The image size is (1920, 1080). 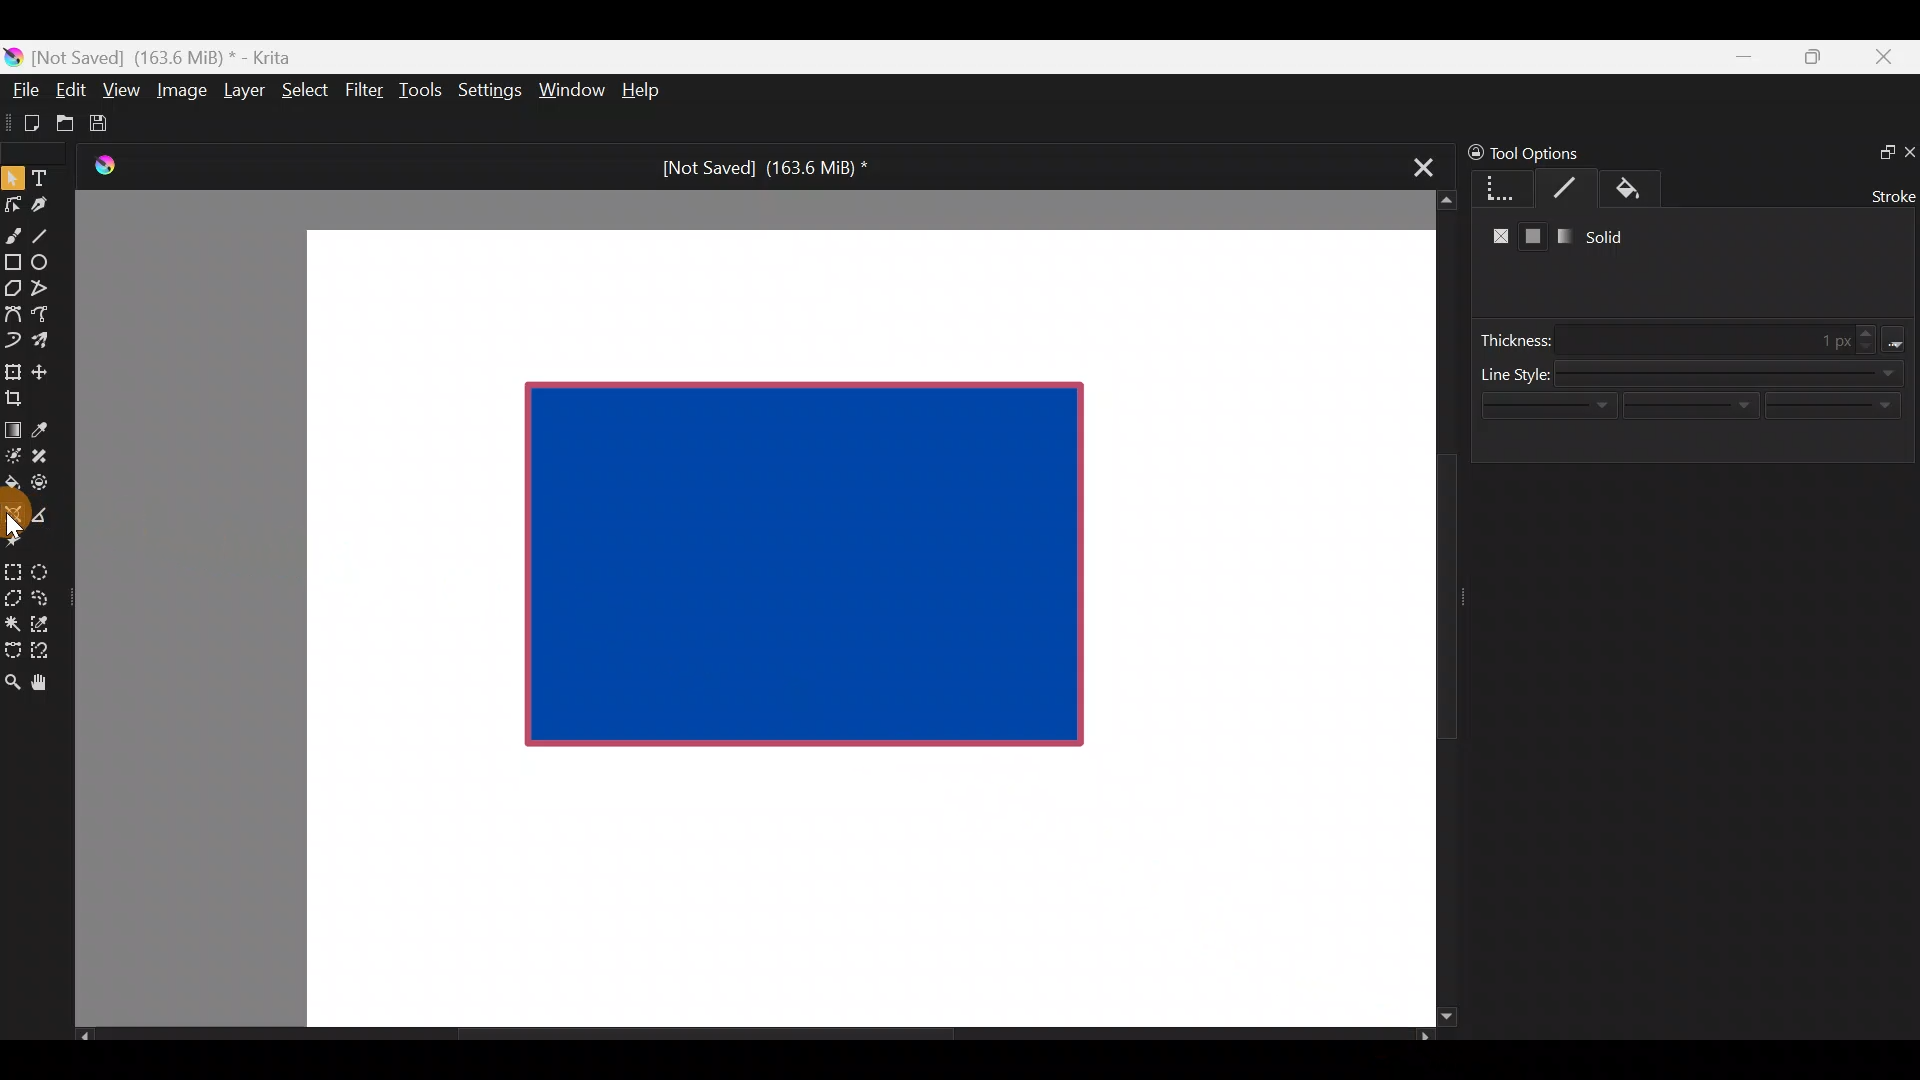 What do you see at coordinates (13, 228) in the screenshot?
I see `Freehand brush tool` at bounding box center [13, 228].